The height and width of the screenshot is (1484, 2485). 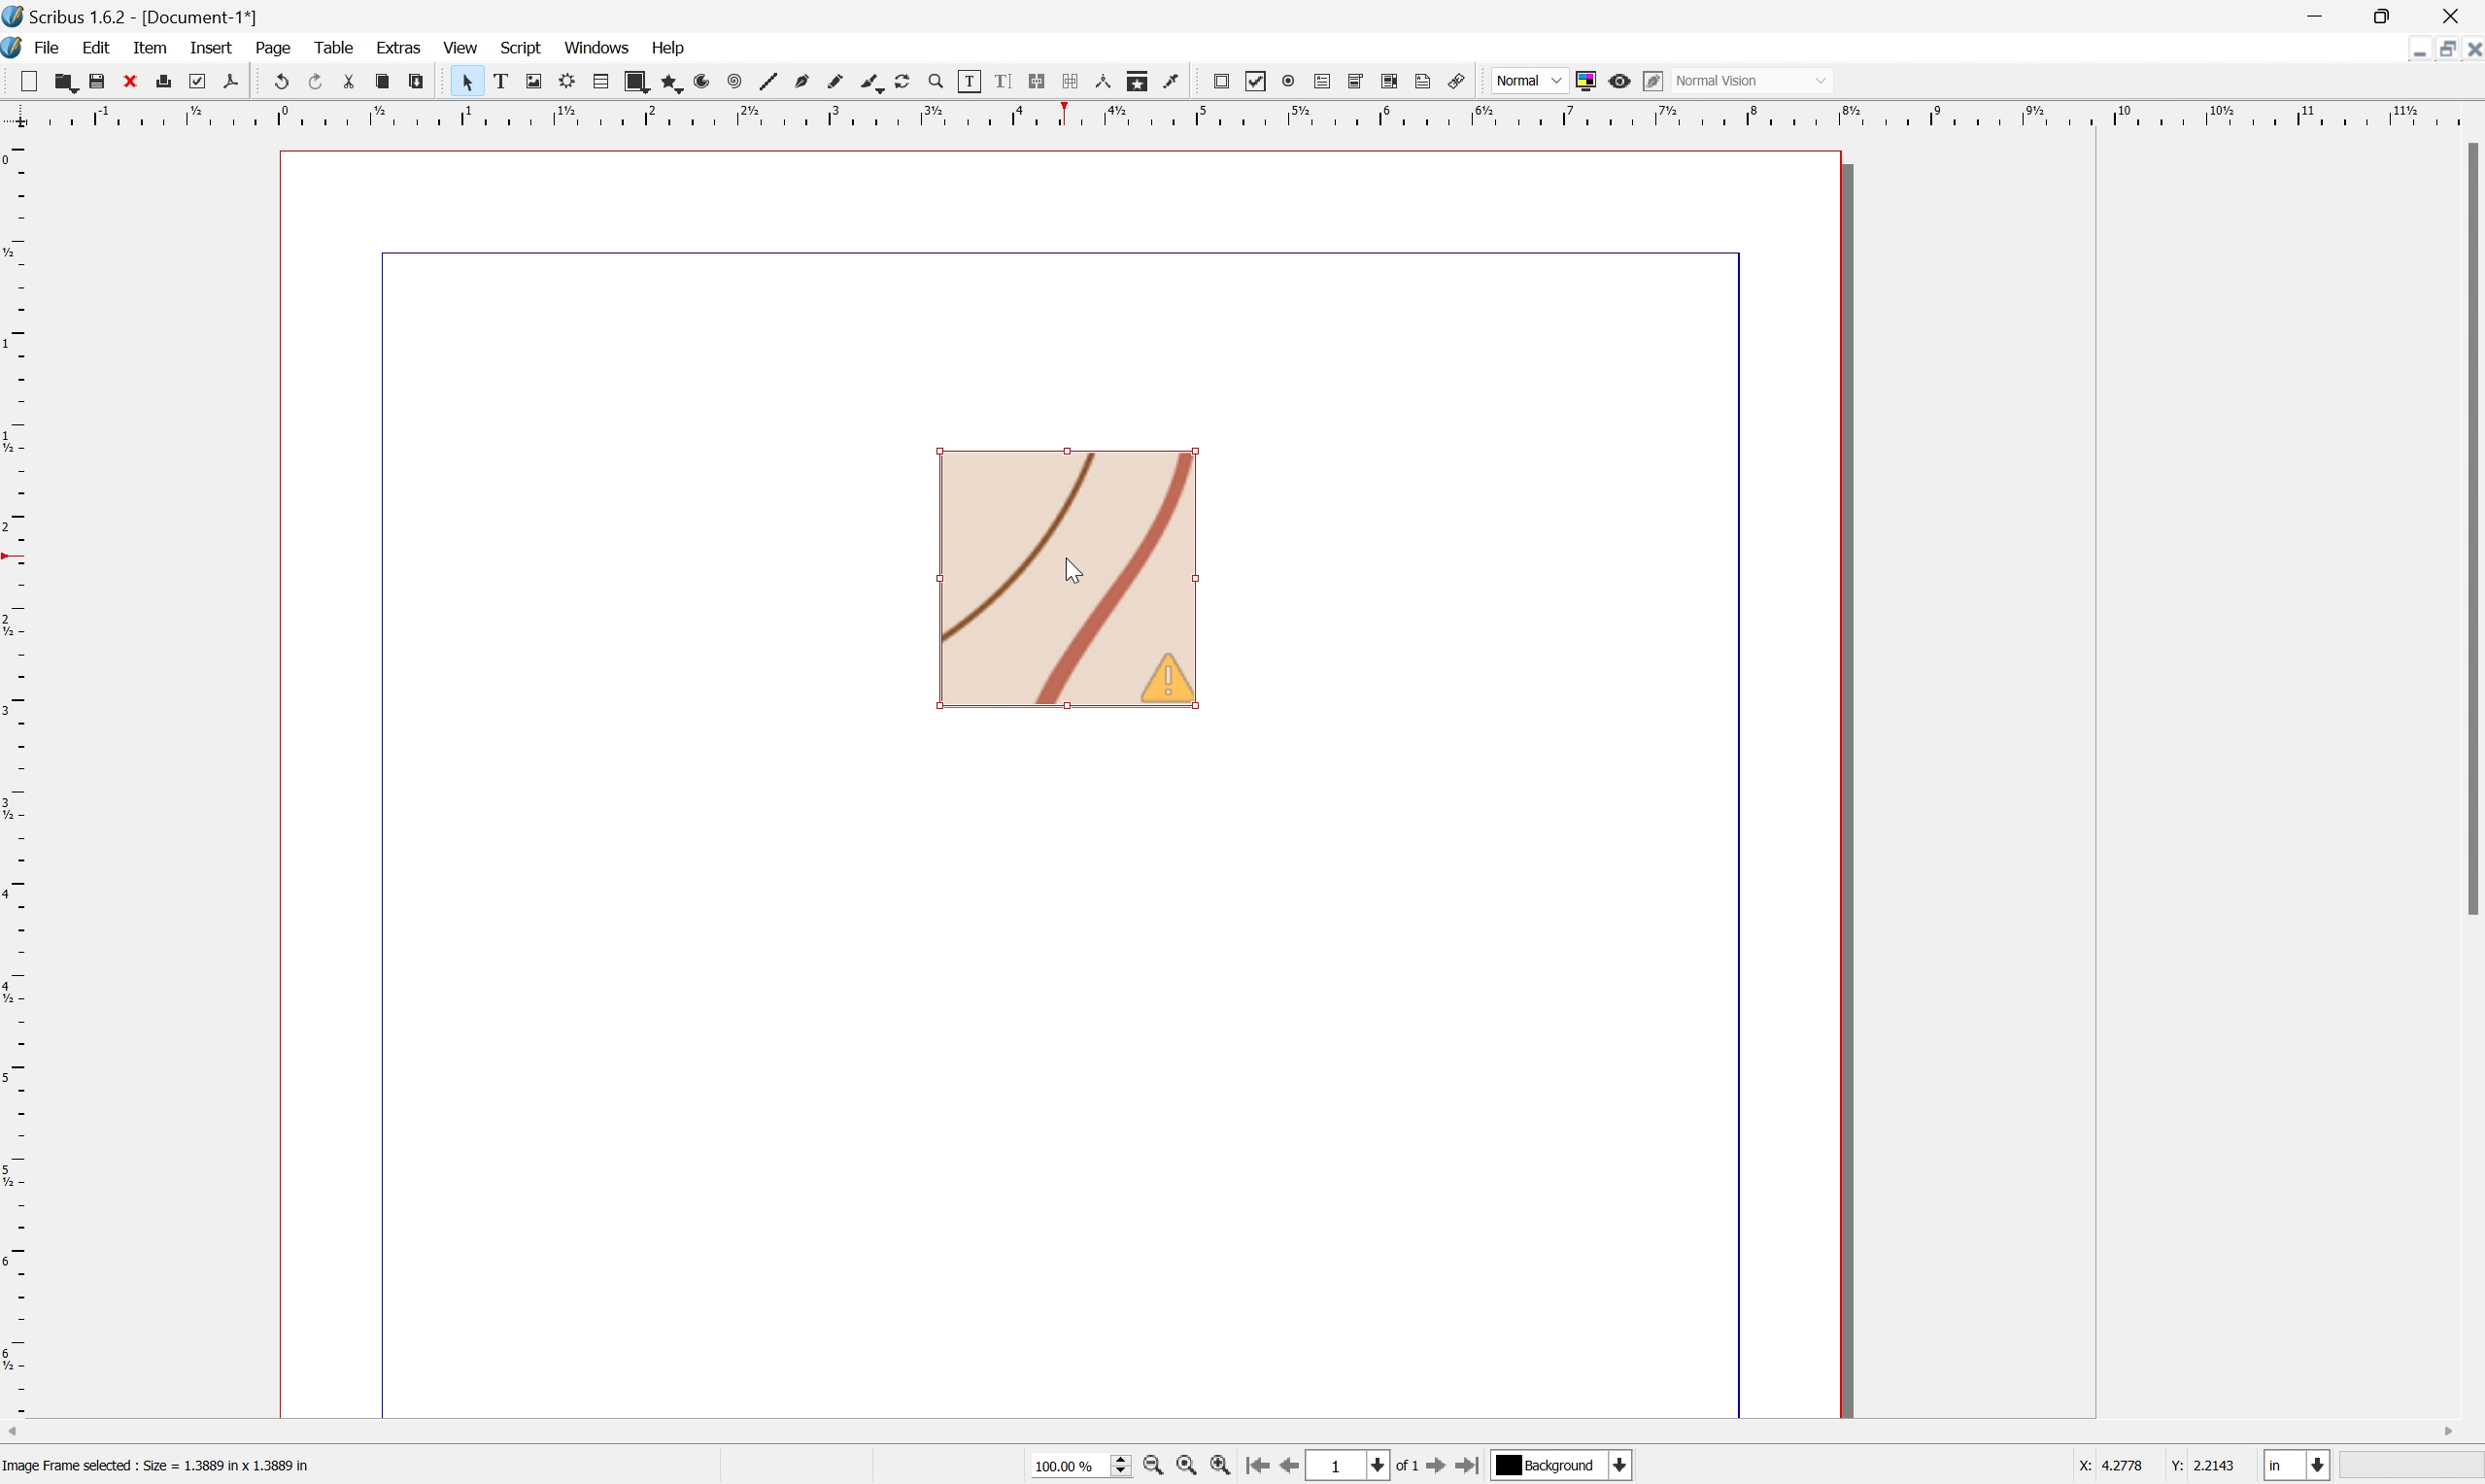 I want to click on Image frame, so click(x=531, y=77).